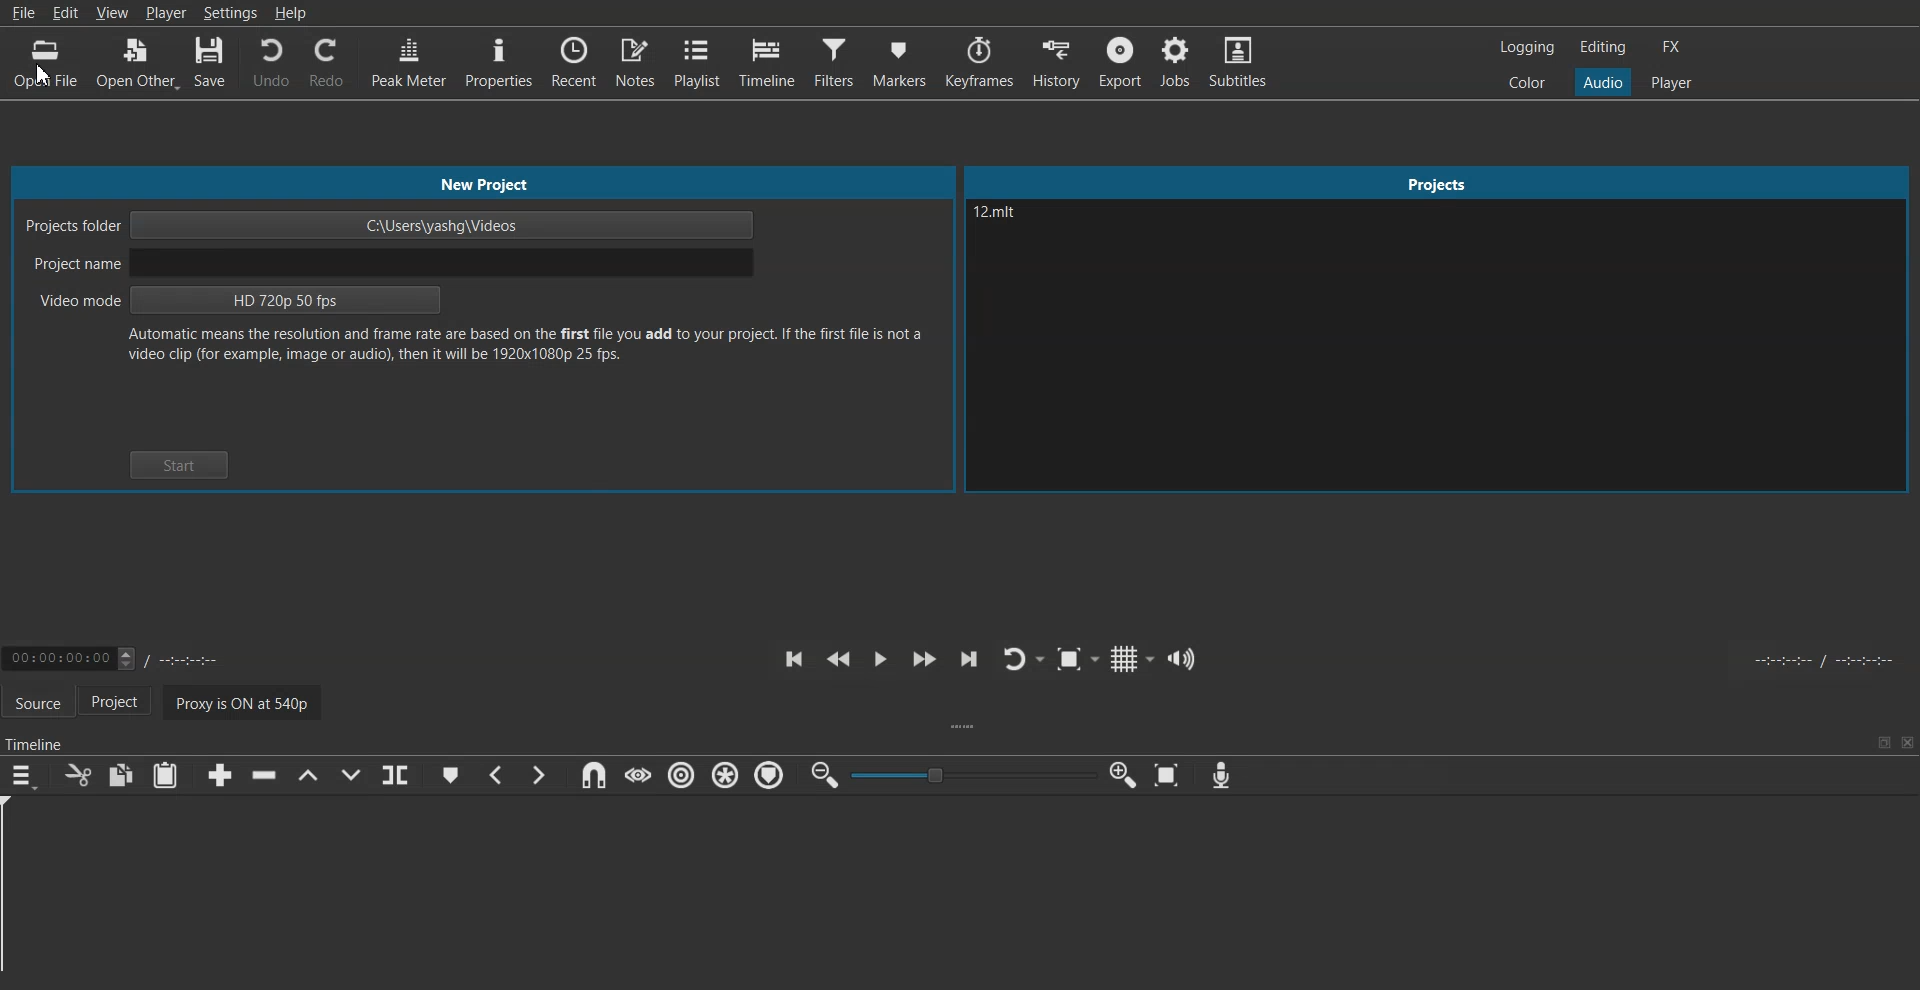 Image resolution: width=1920 pixels, height=990 pixels. What do you see at coordinates (259, 776) in the screenshot?
I see `Ripple Delete` at bounding box center [259, 776].